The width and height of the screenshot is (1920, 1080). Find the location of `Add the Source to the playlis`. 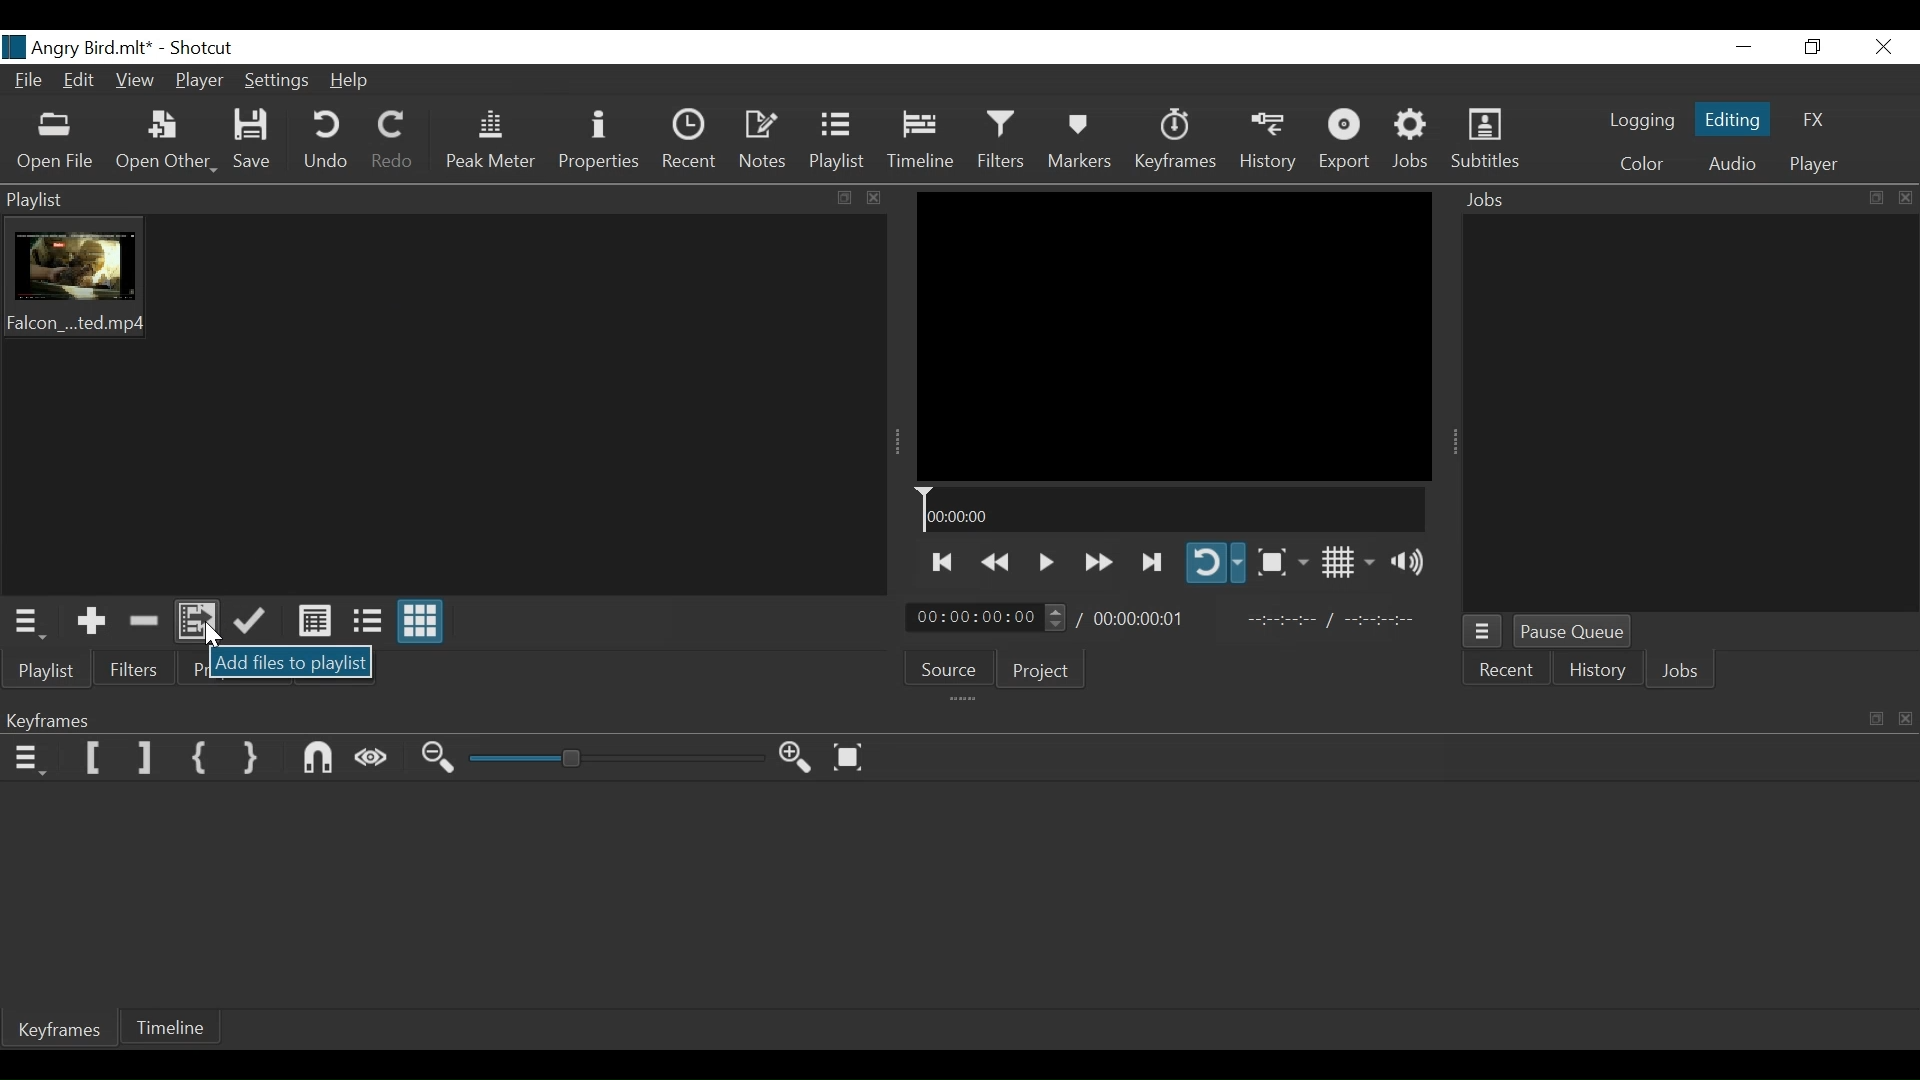

Add the Source to the playlis is located at coordinates (92, 620).